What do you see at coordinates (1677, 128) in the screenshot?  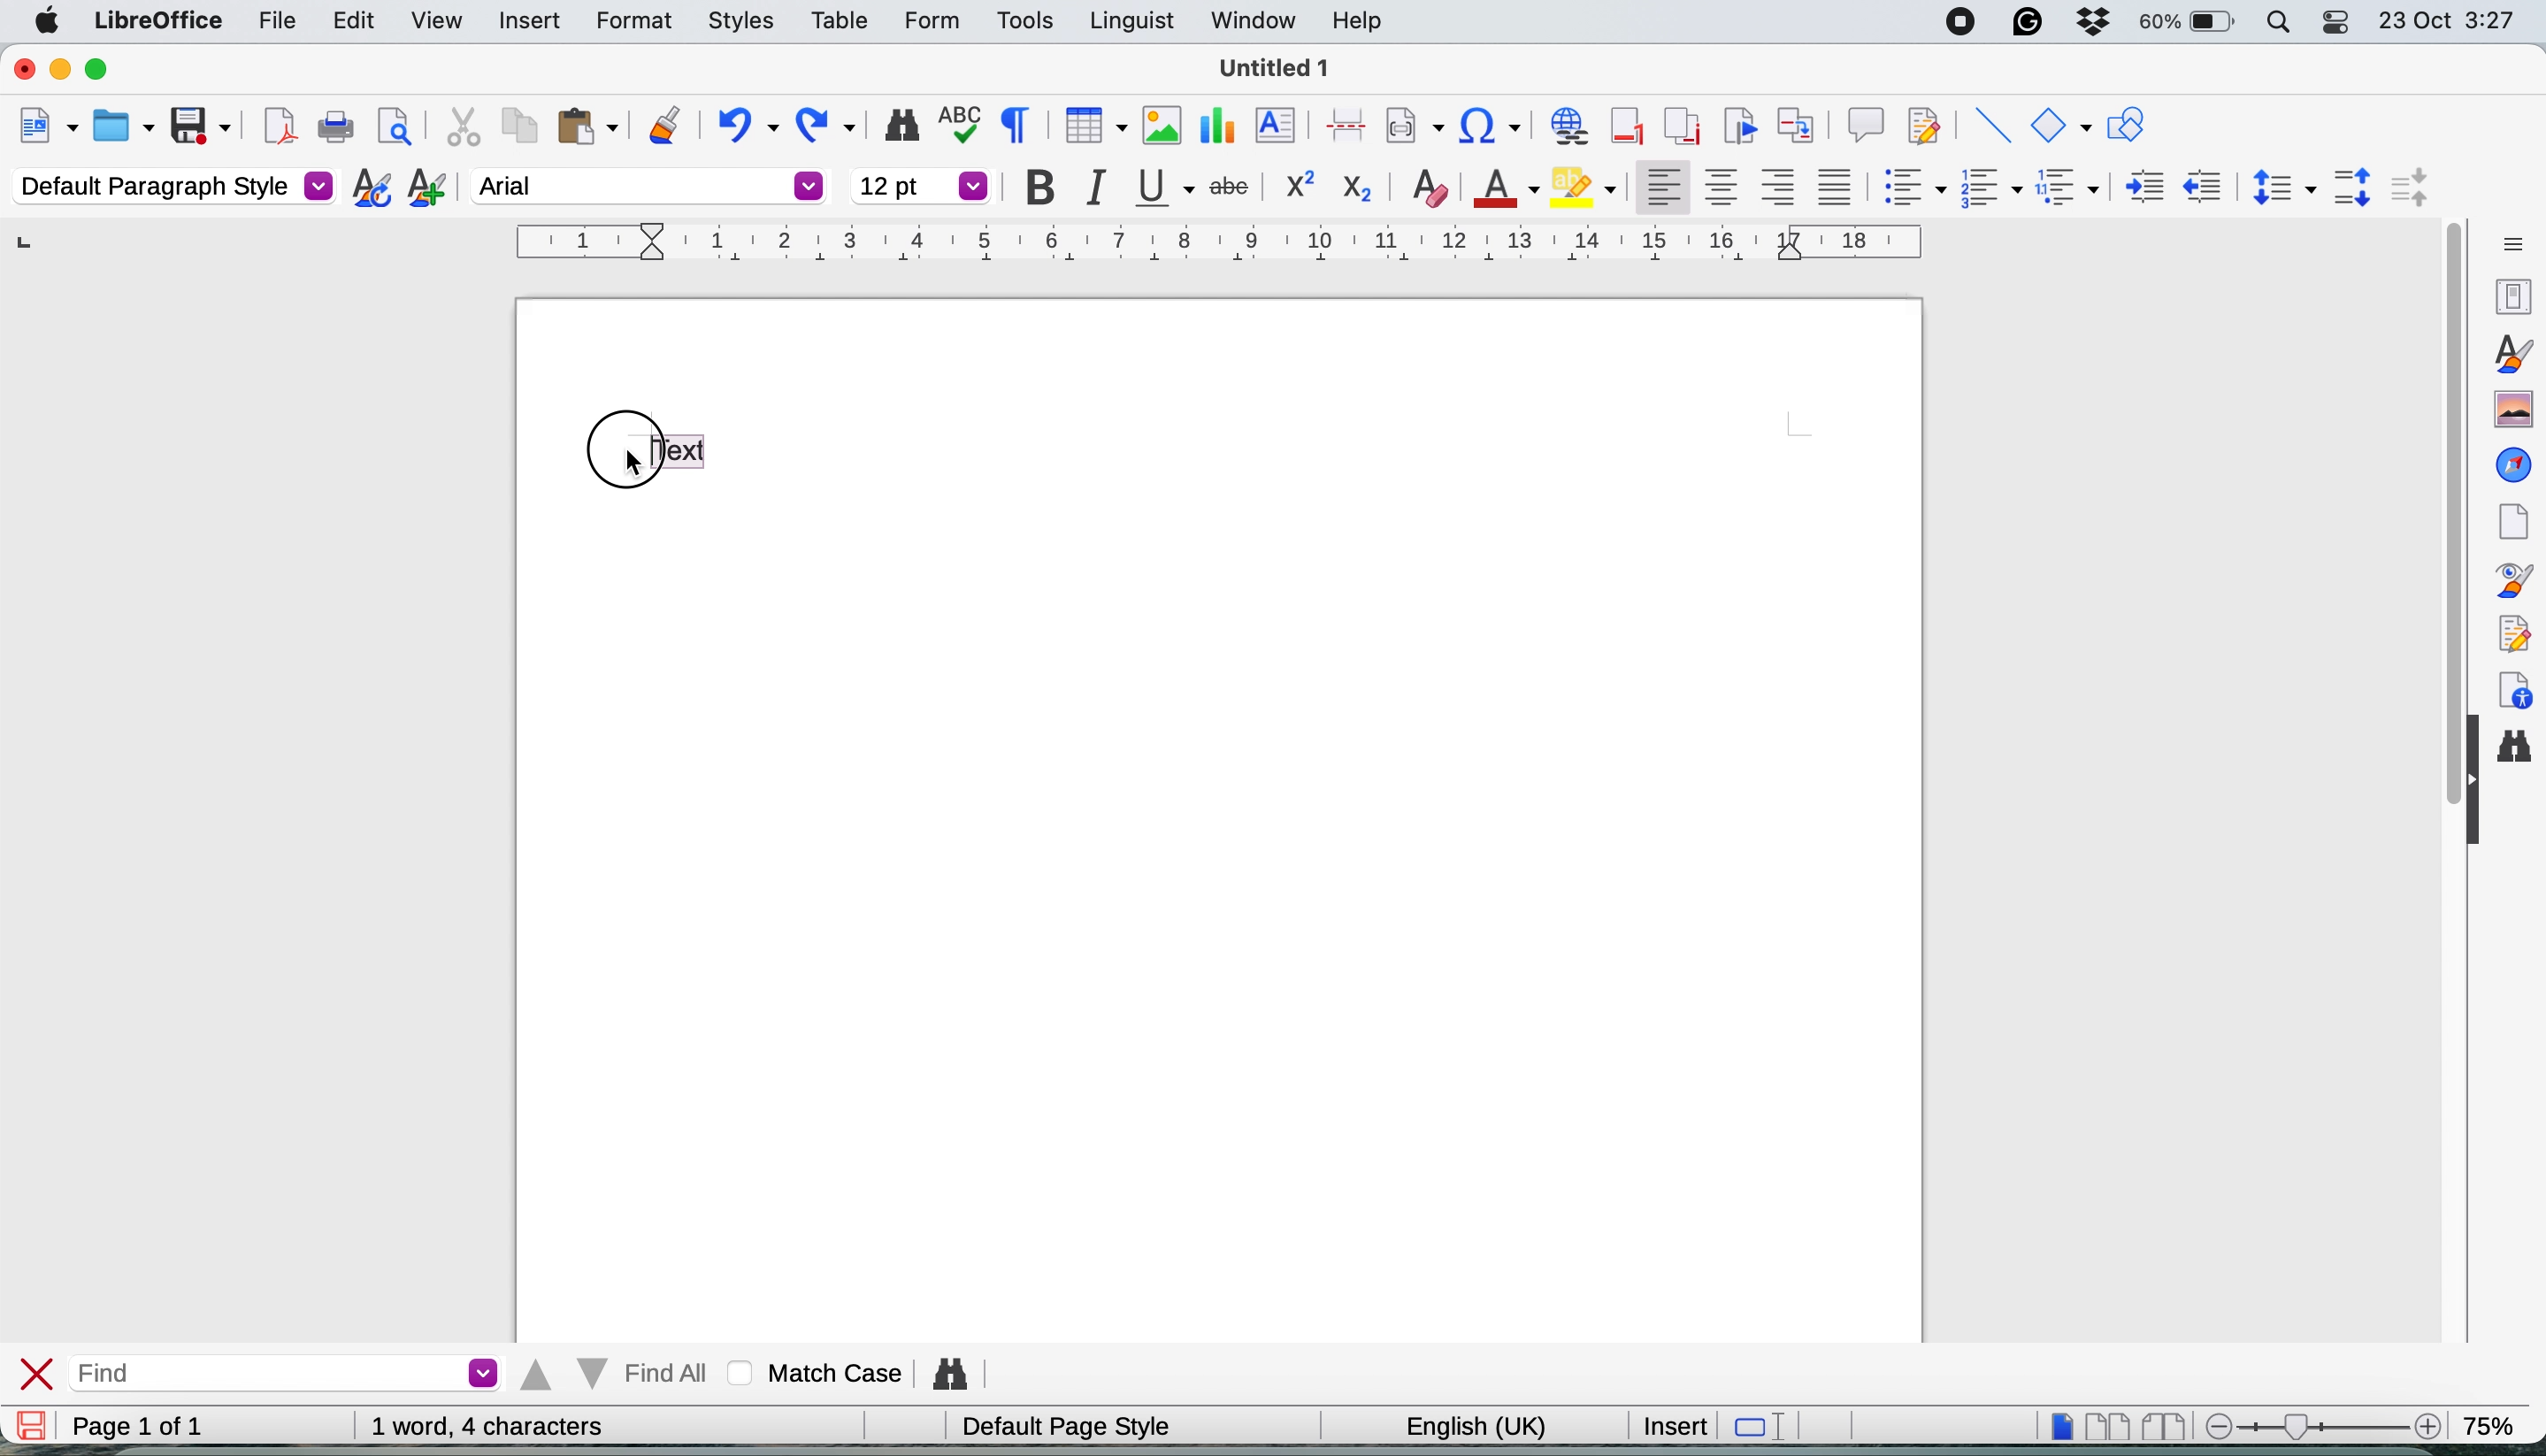 I see `insert endnote` at bounding box center [1677, 128].